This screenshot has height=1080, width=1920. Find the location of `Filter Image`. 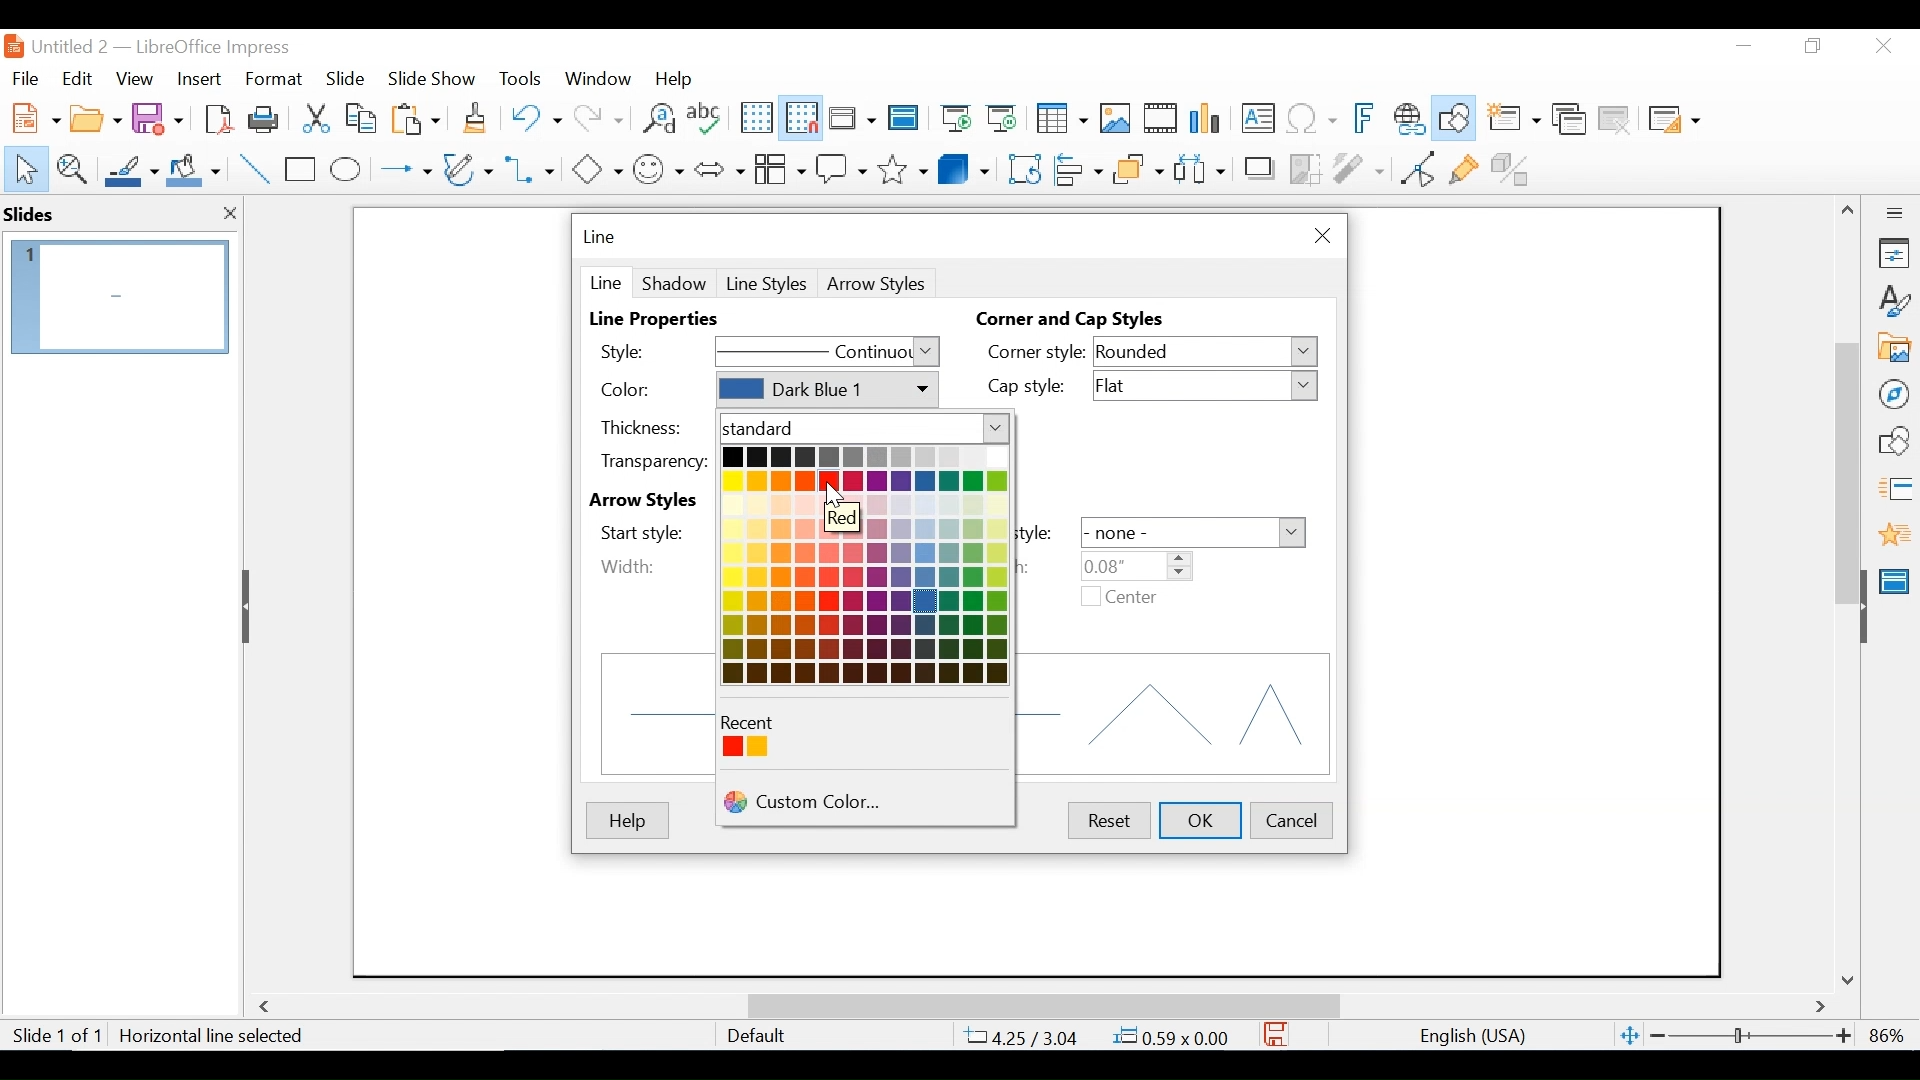

Filter Image is located at coordinates (1358, 167).